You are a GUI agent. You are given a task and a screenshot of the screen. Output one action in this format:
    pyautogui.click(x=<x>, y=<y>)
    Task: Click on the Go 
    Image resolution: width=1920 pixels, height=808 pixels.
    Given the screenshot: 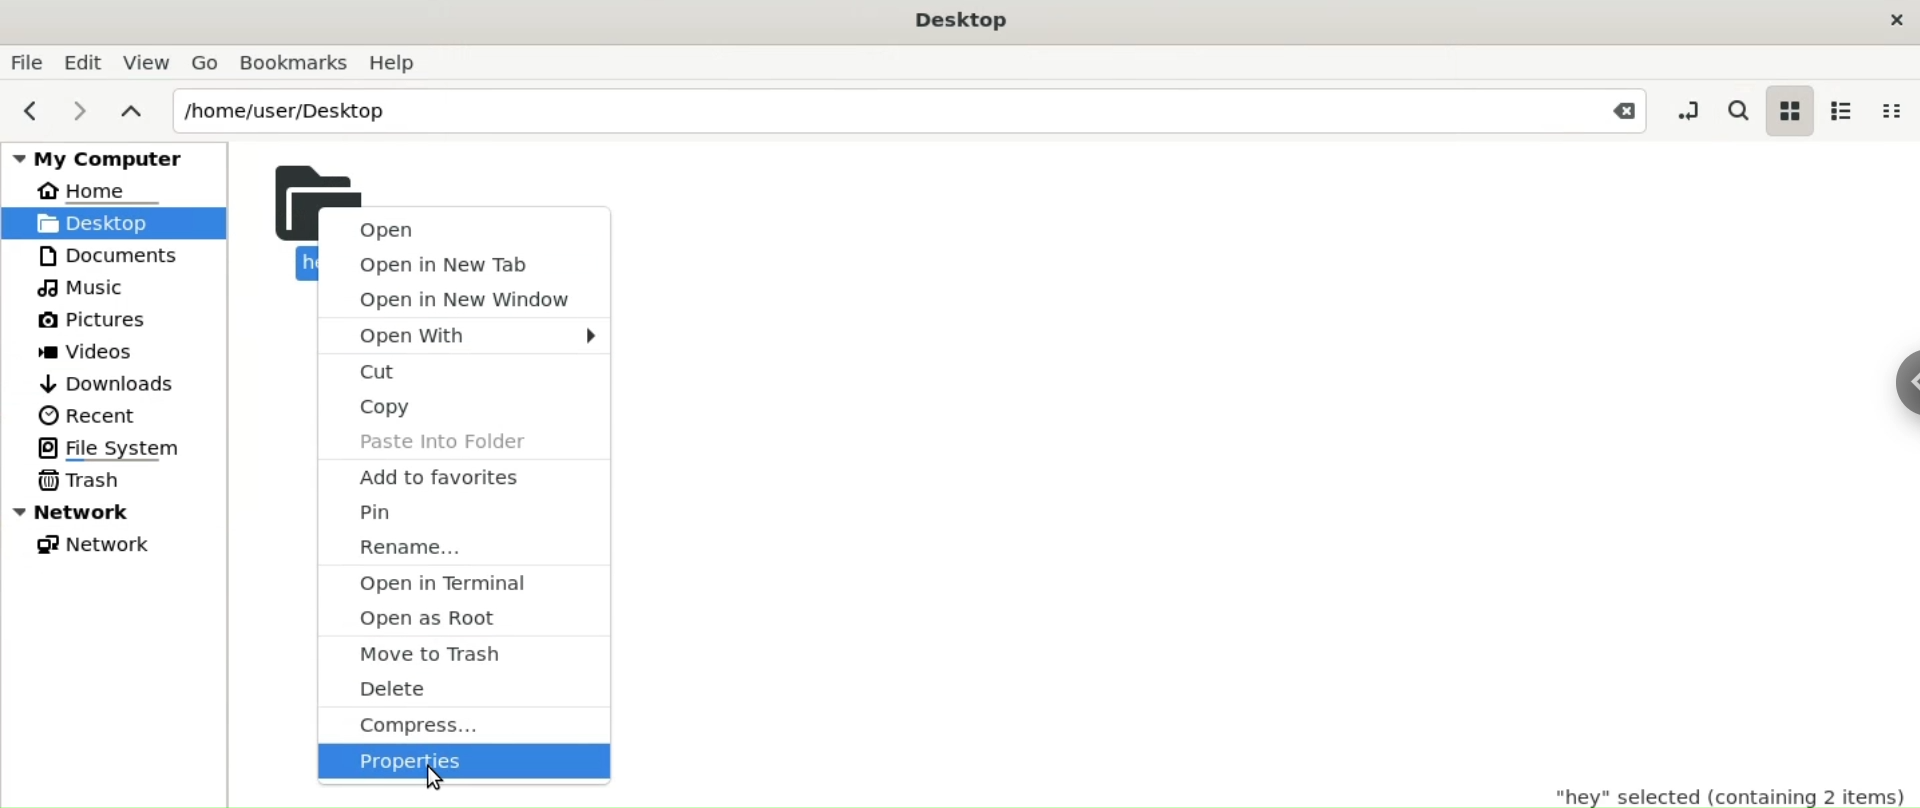 What is the action you would take?
    pyautogui.click(x=207, y=62)
    